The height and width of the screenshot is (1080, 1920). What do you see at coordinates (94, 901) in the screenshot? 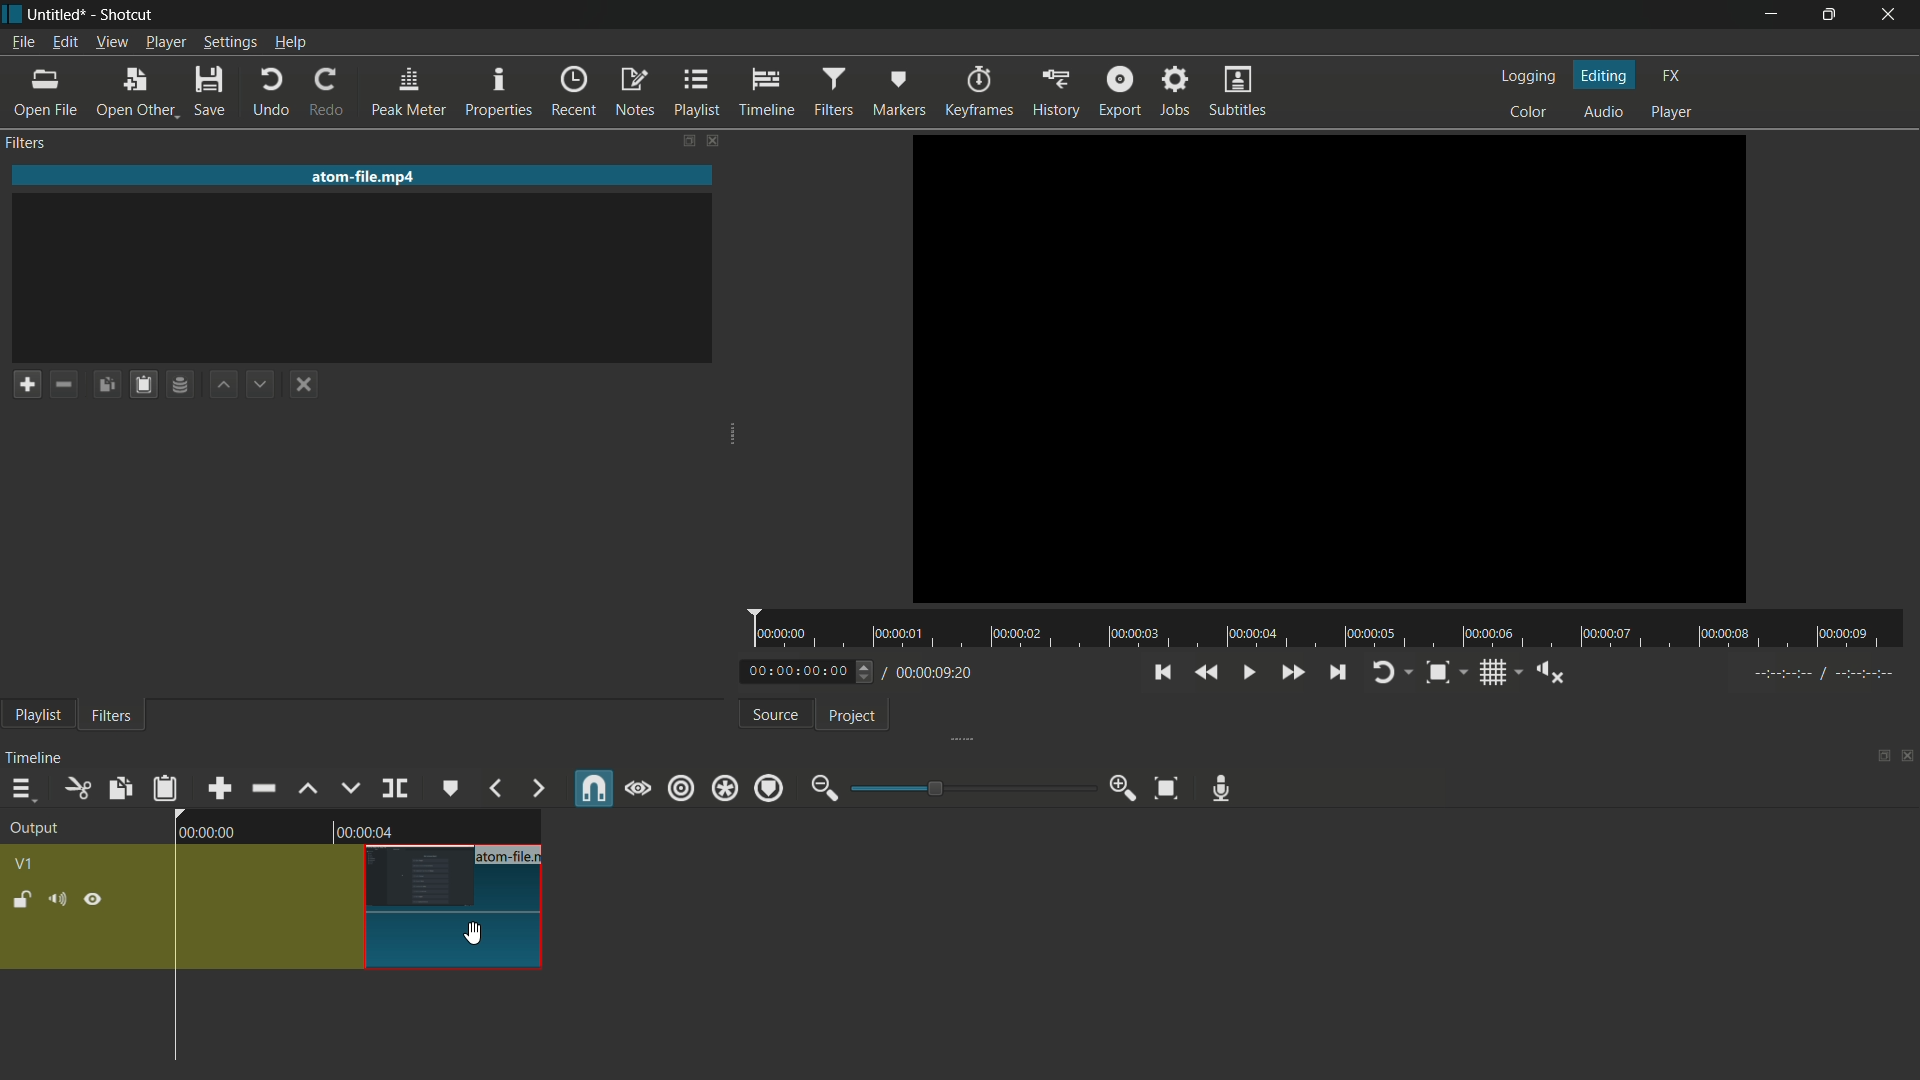
I see `hide/show` at bounding box center [94, 901].